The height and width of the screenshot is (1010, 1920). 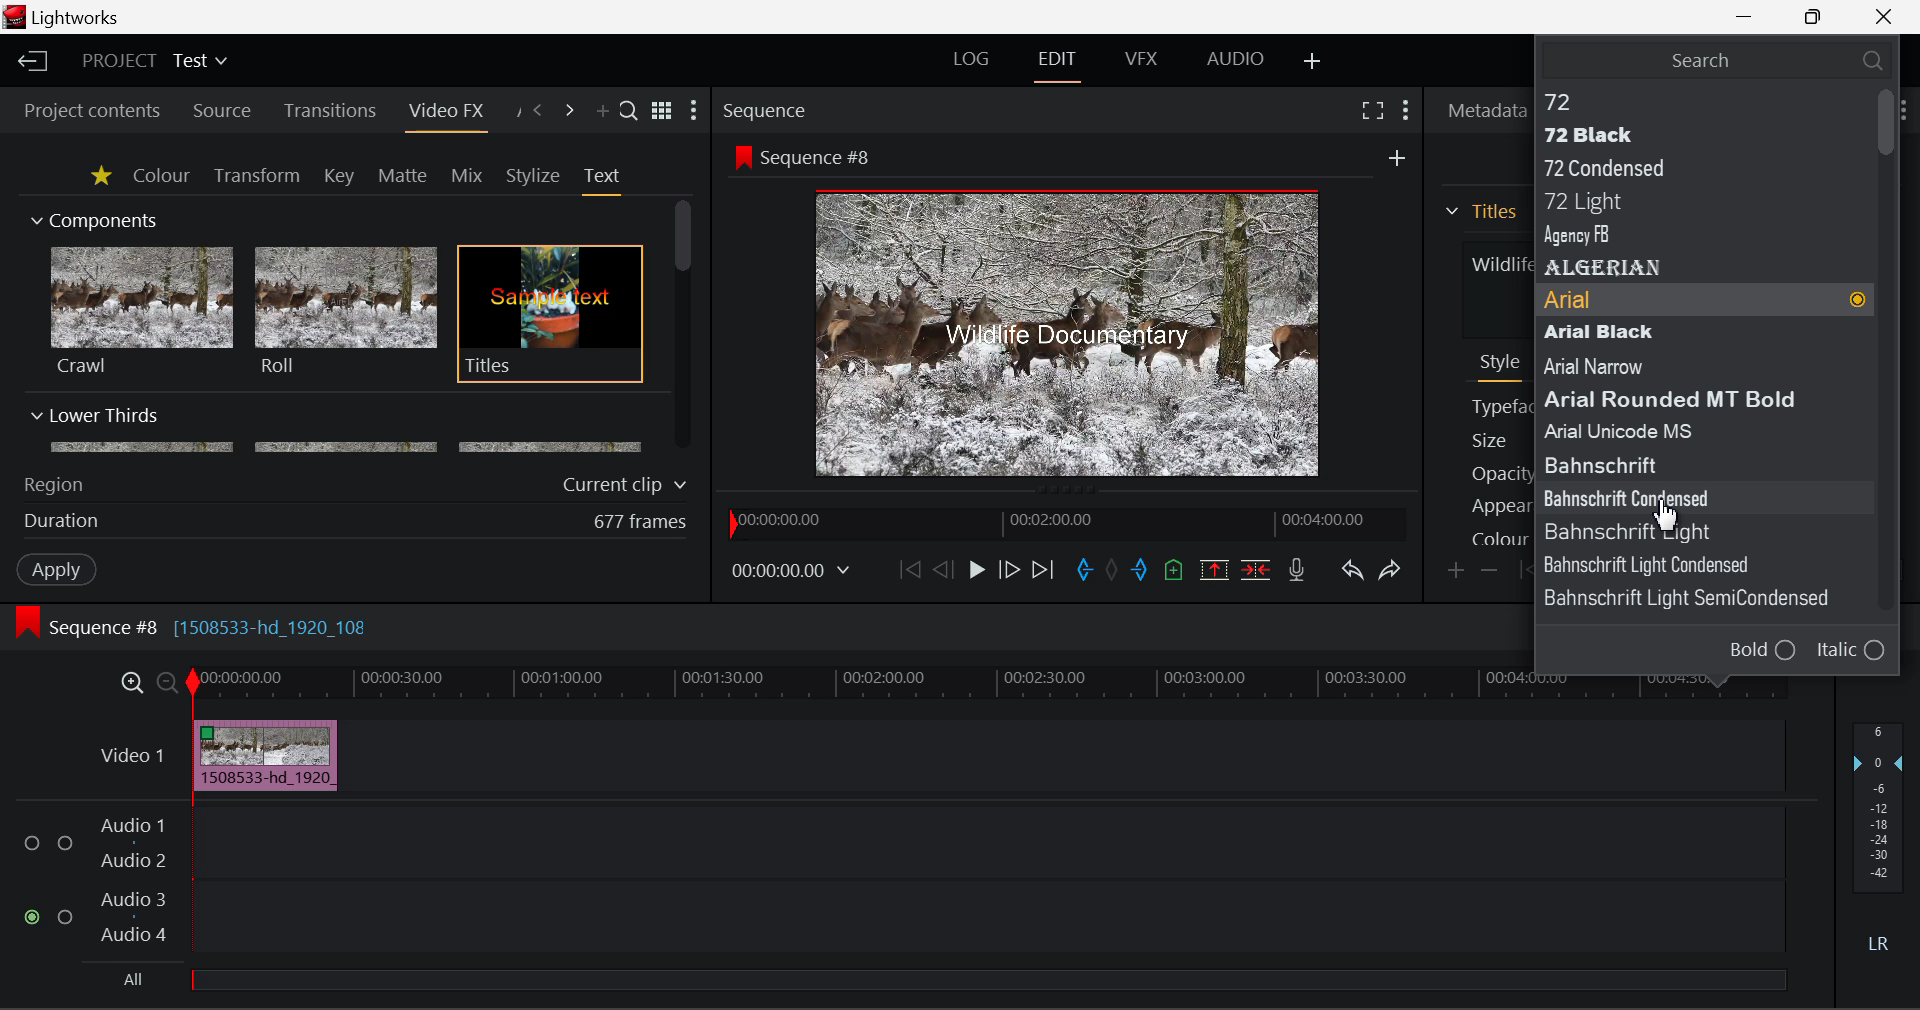 I want to click on icon, so click(x=741, y=156).